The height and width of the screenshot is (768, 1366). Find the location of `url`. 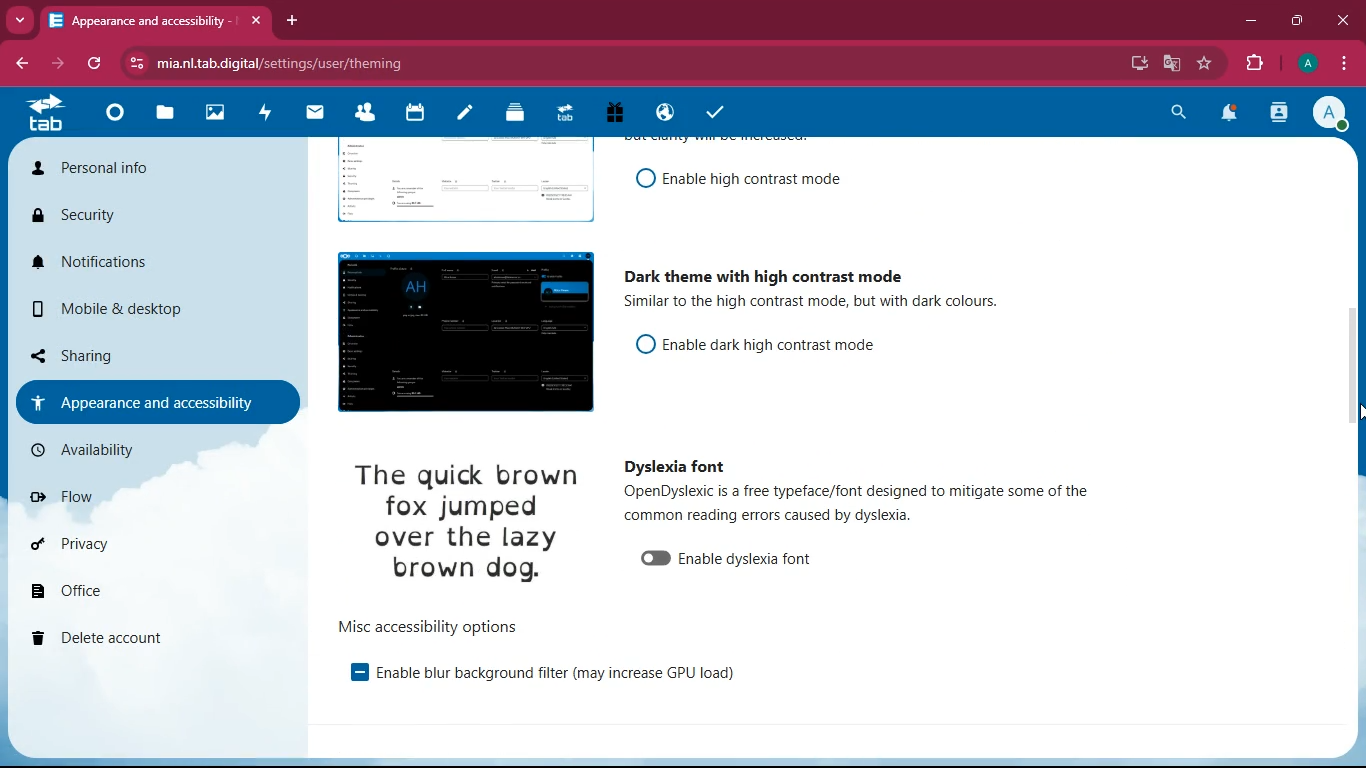

url is located at coordinates (459, 62).